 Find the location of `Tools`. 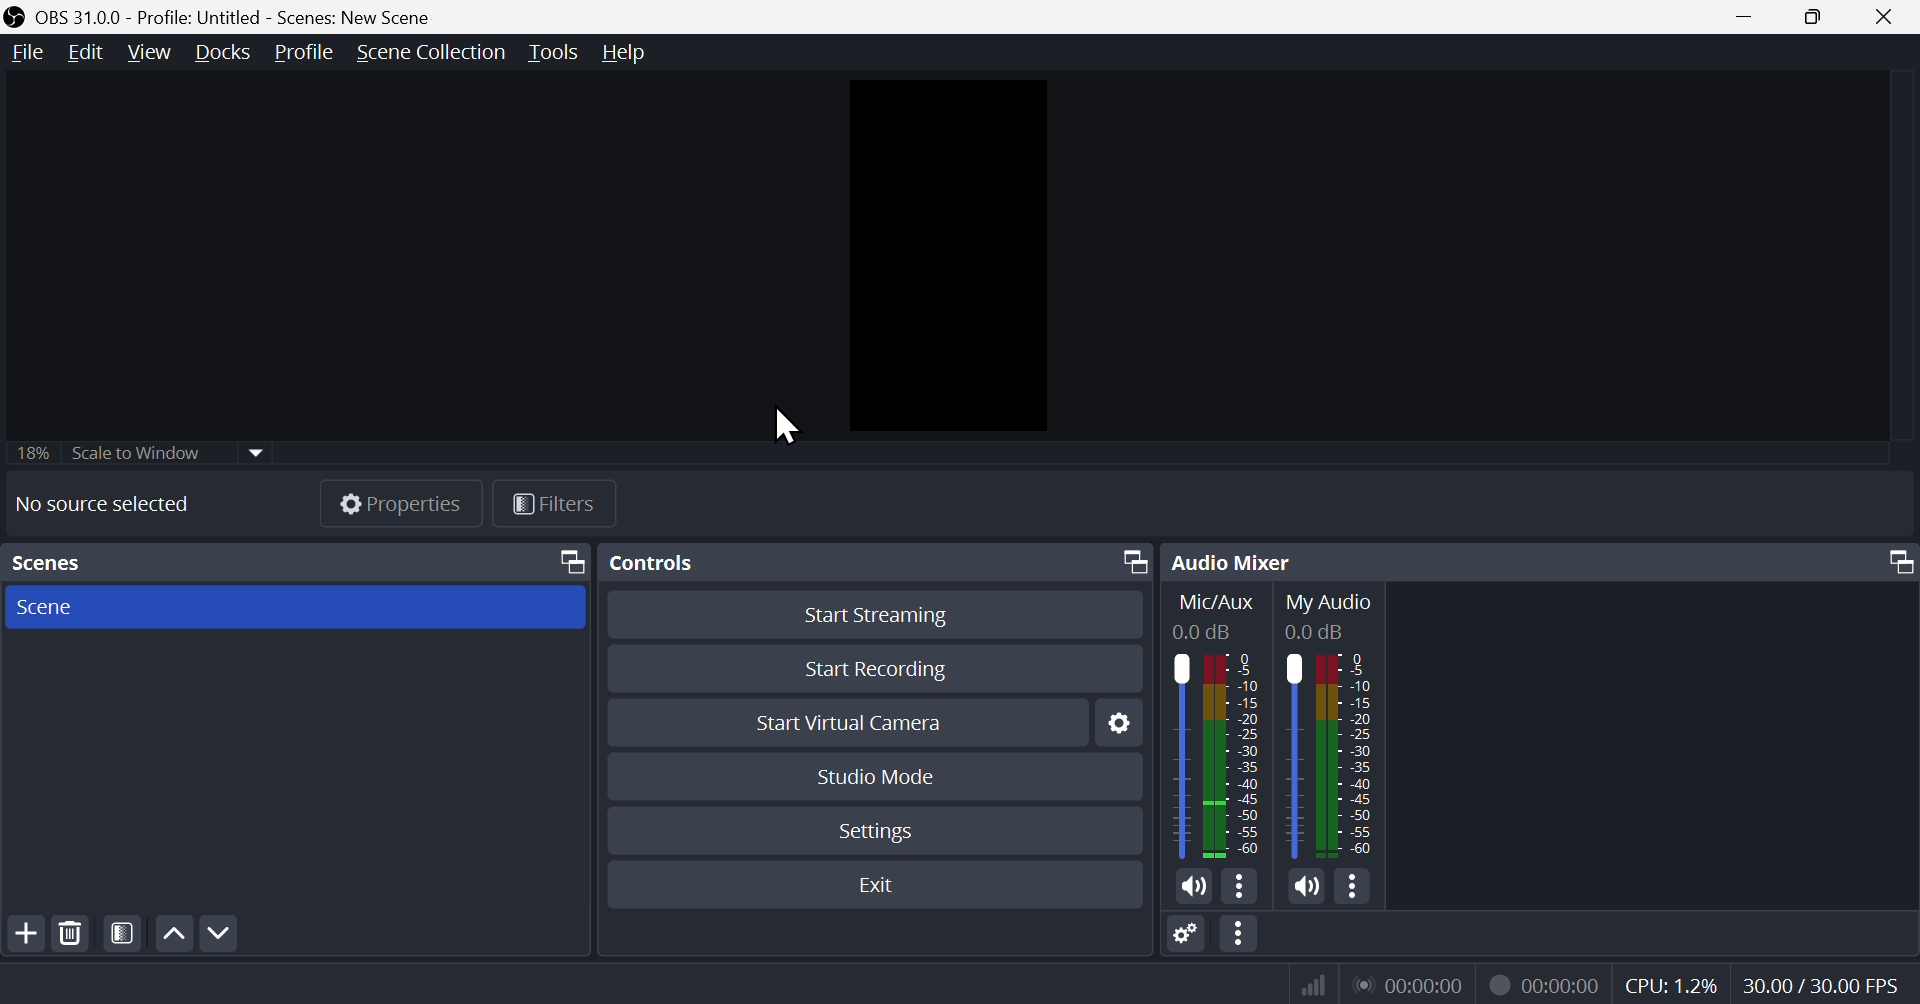

Tools is located at coordinates (552, 55).